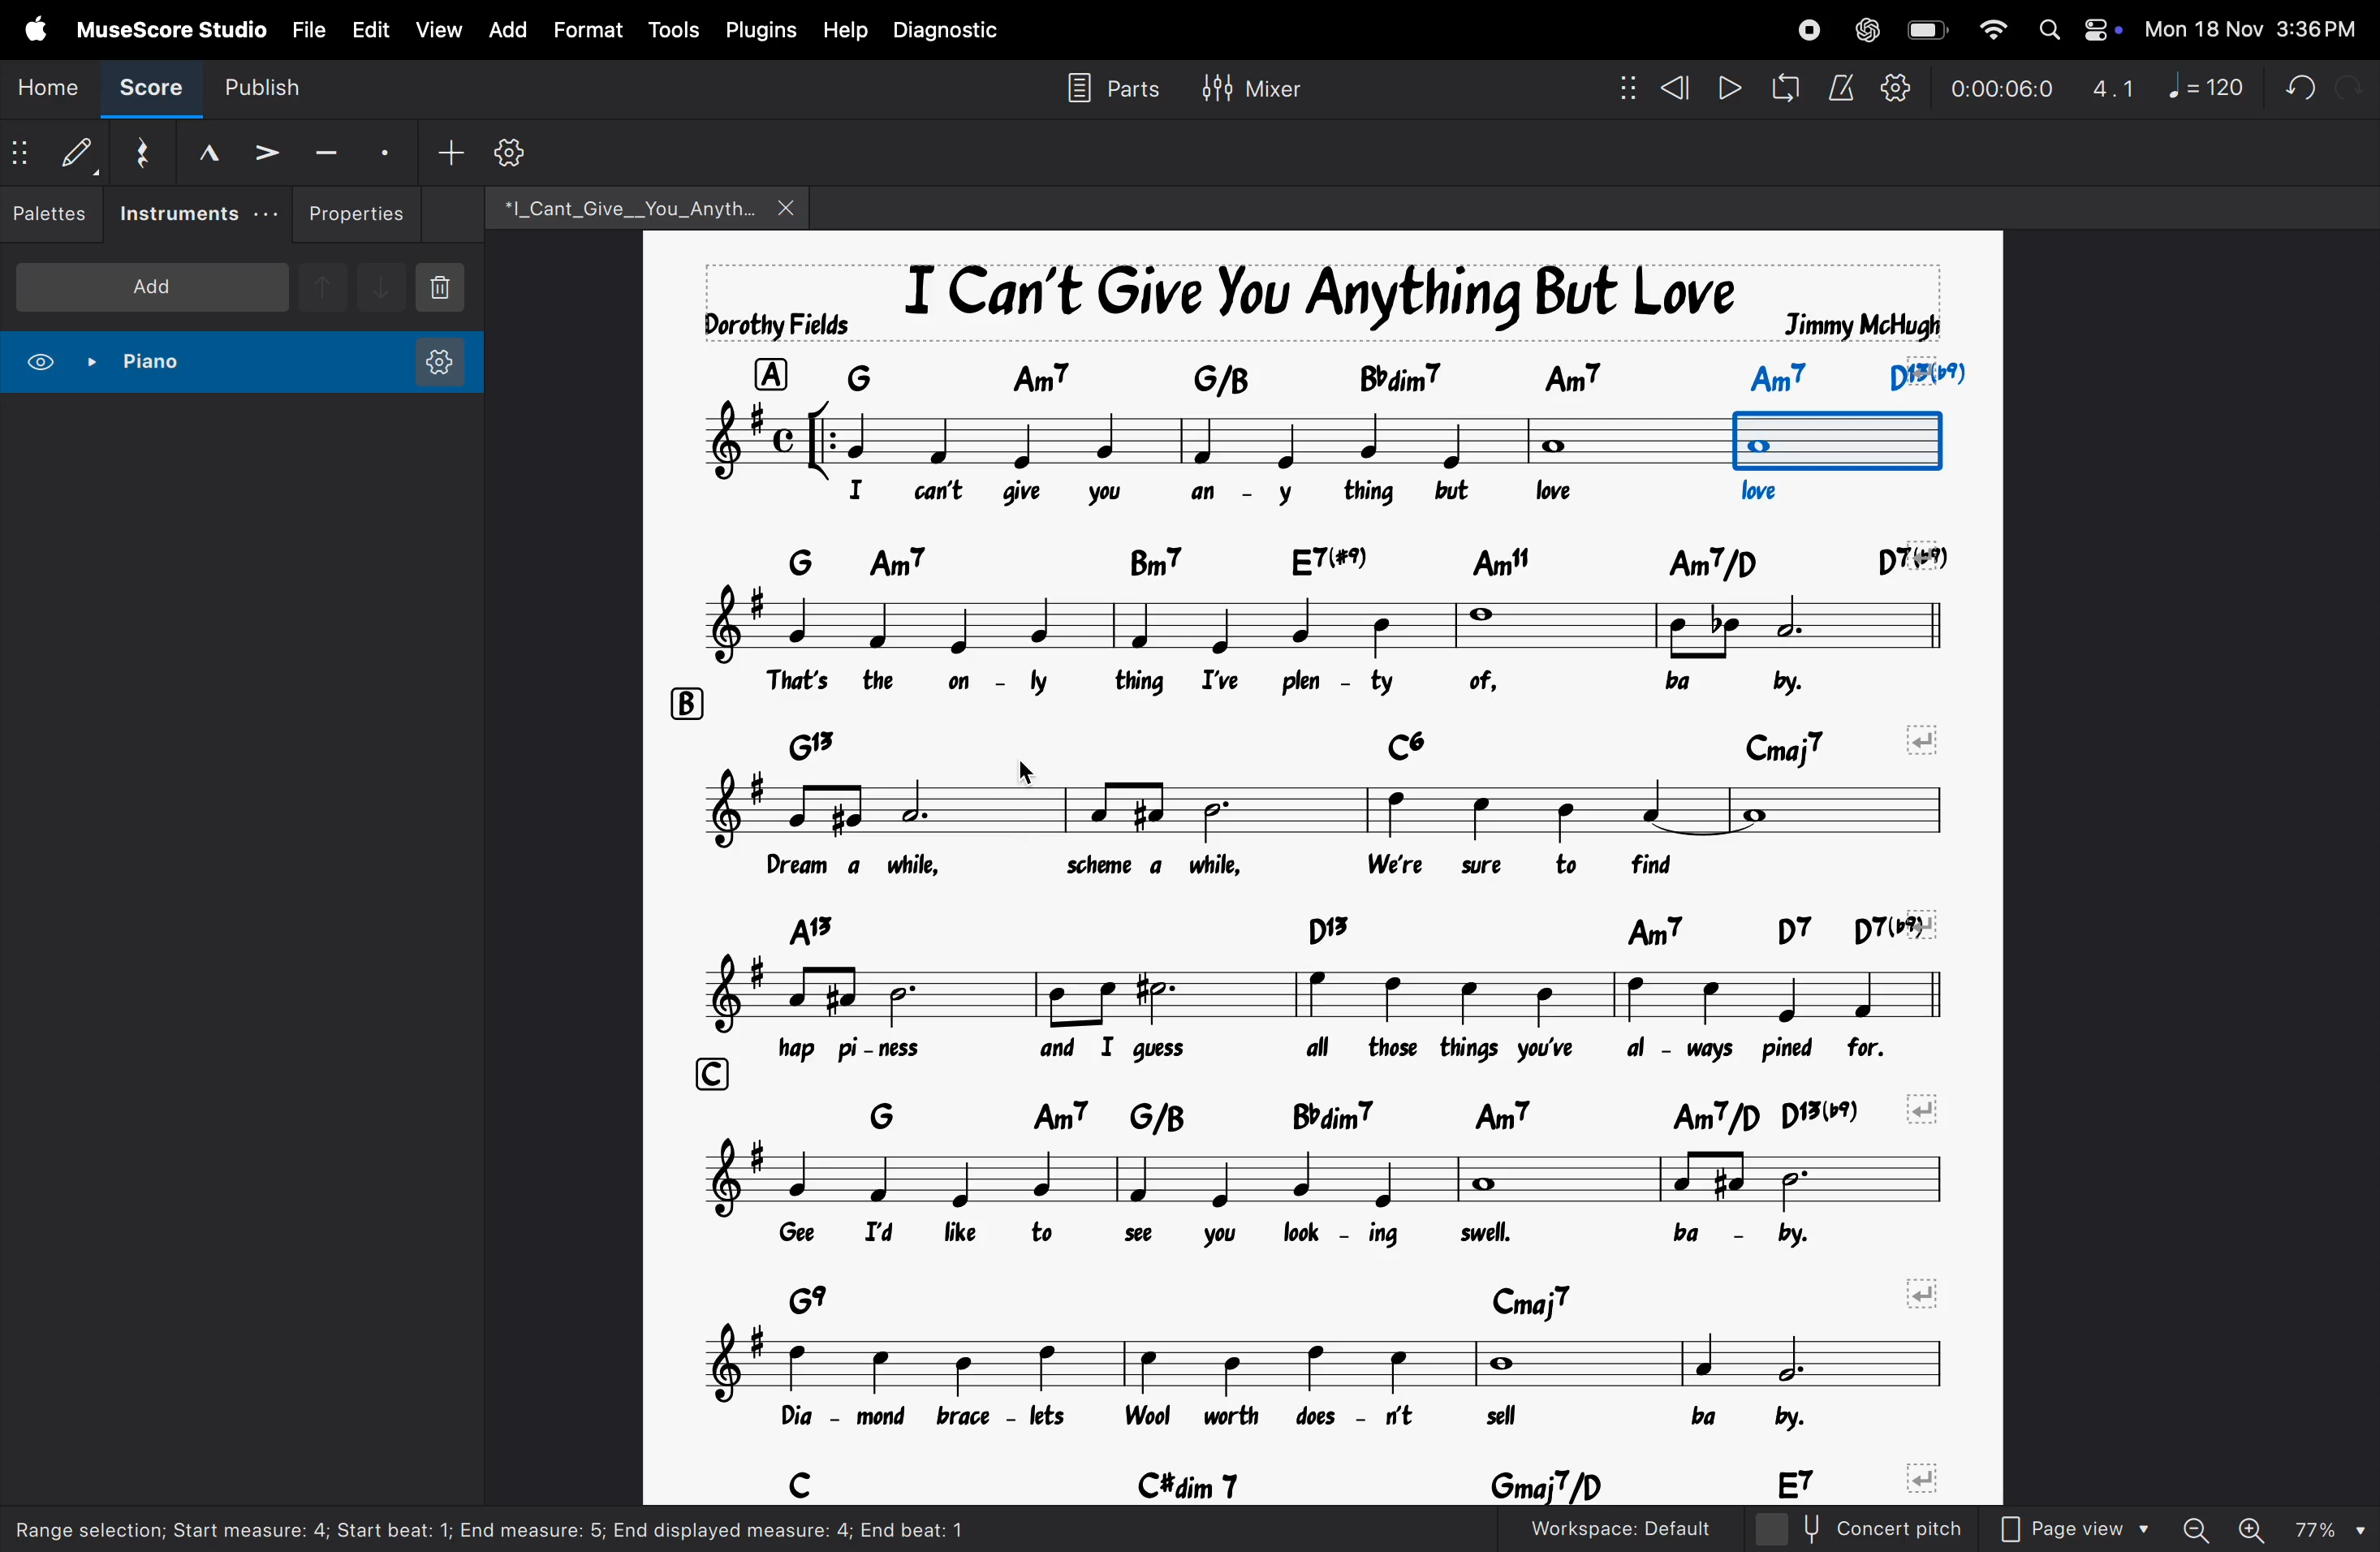 This screenshot has height=1552, width=2380. What do you see at coordinates (1339, 808) in the screenshot?
I see `notes` at bounding box center [1339, 808].